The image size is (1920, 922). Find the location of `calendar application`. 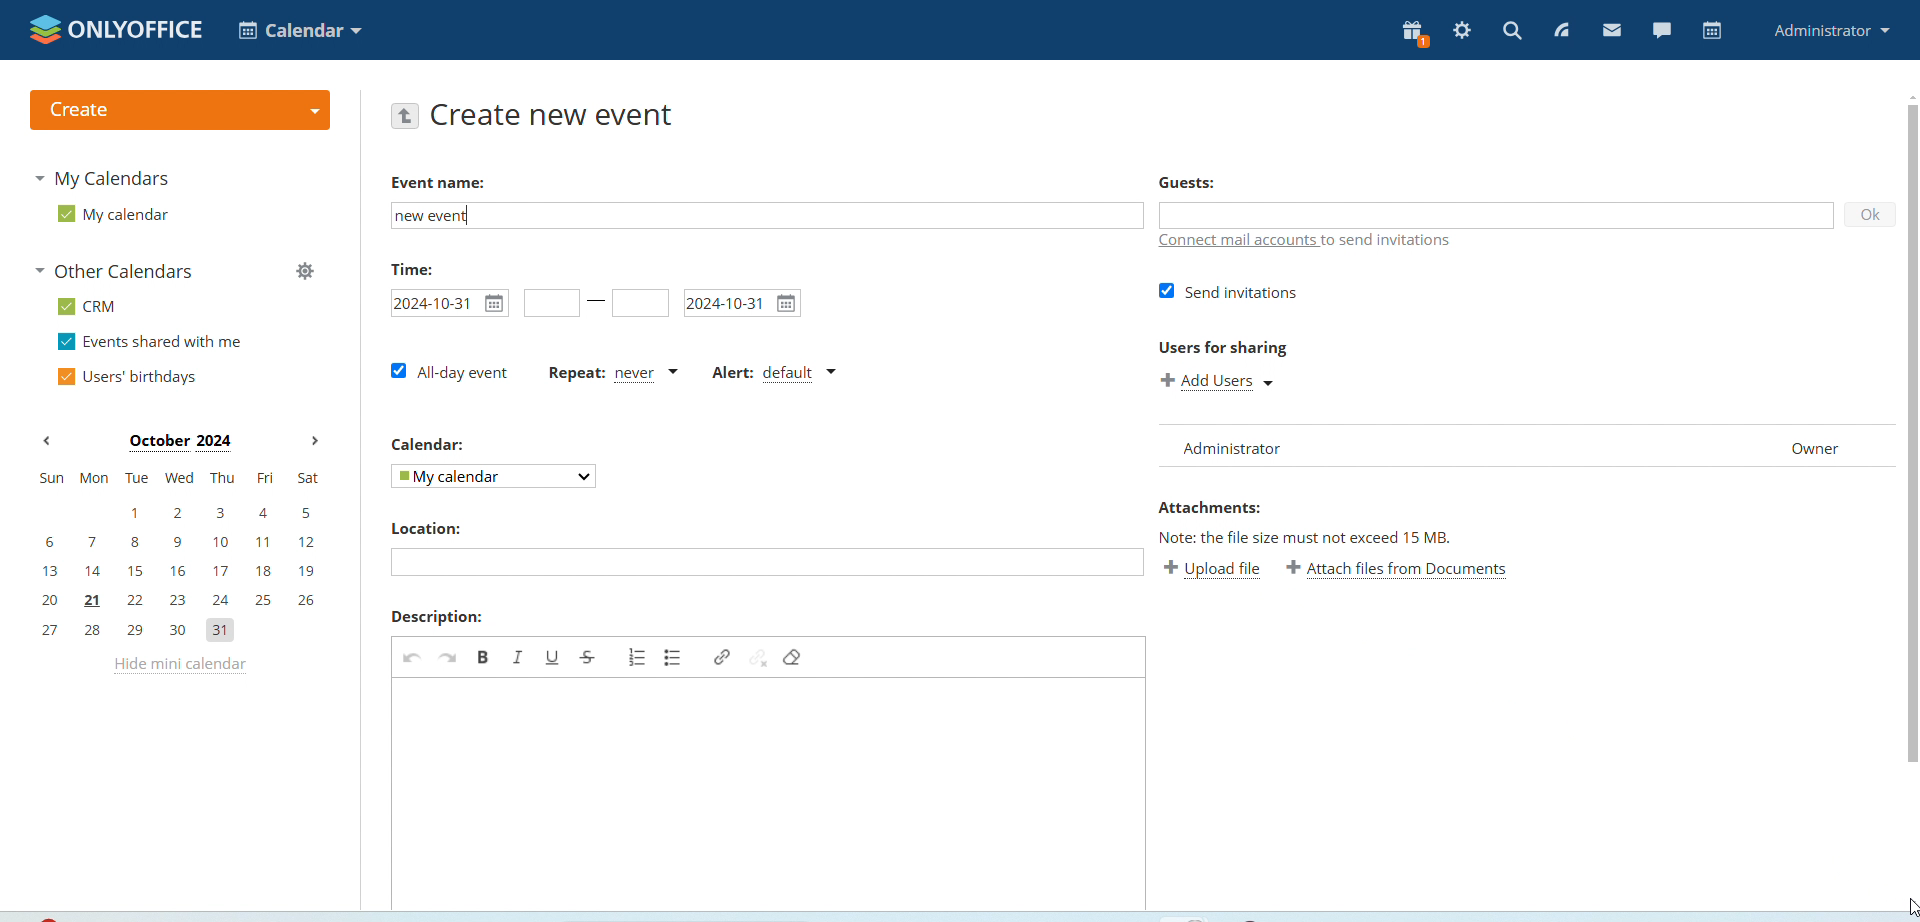

calendar application is located at coordinates (298, 29).